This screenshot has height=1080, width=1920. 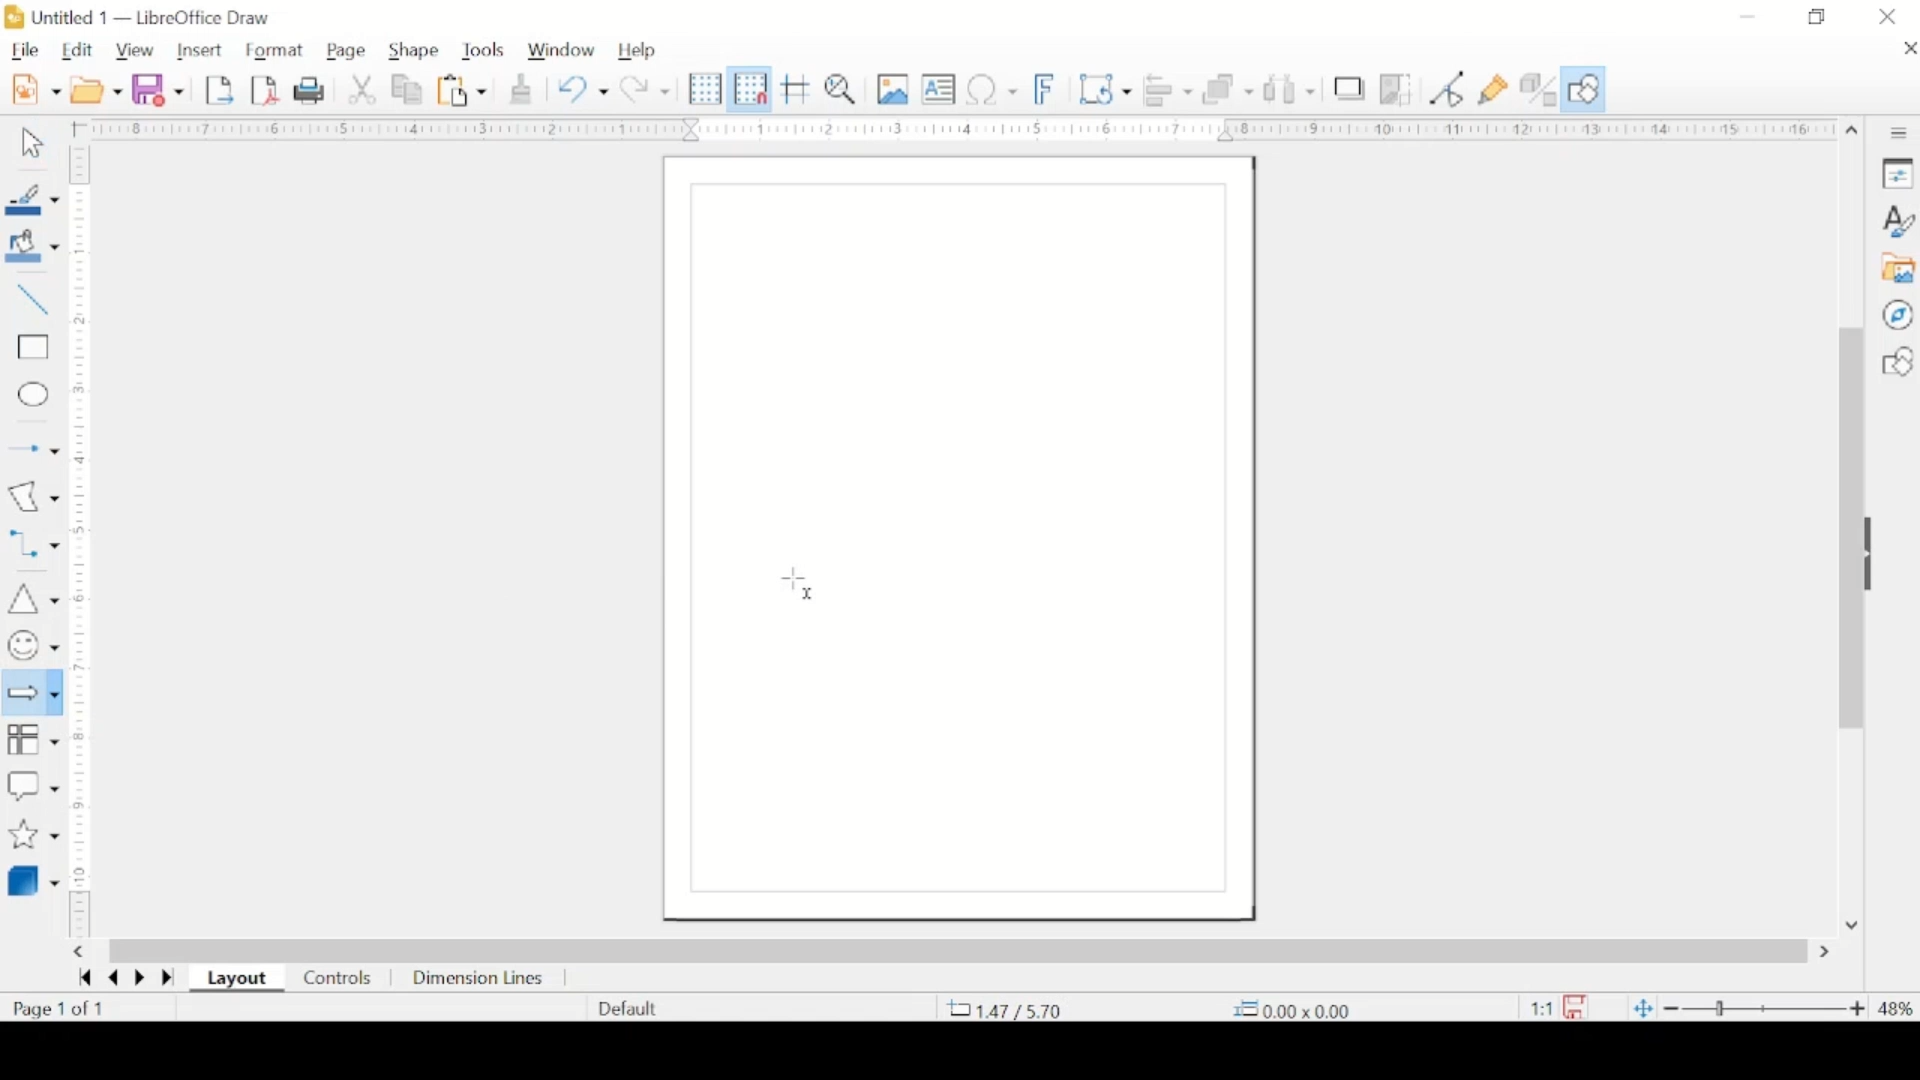 I want to click on controls, so click(x=339, y=979).